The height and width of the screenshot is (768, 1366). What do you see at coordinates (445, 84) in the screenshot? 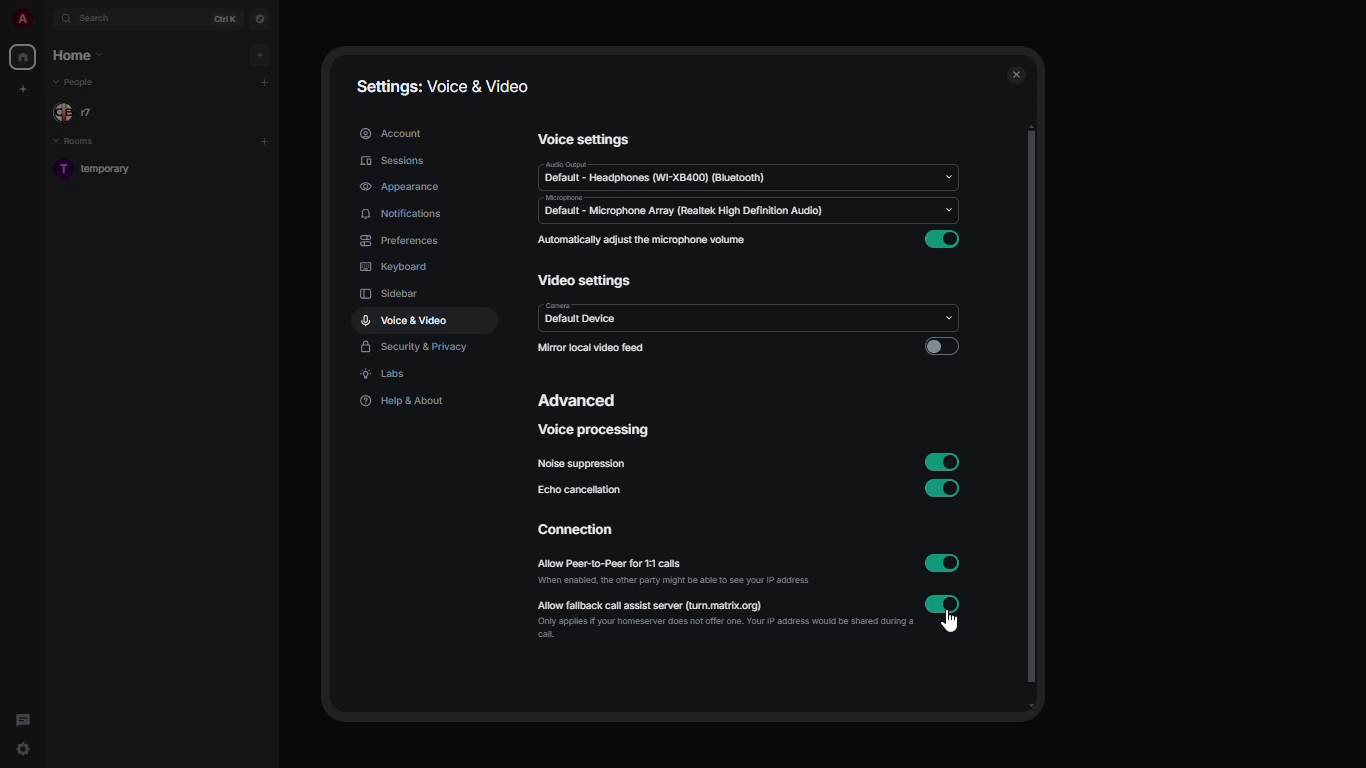
I see `settings: voice & video` at bounding box center [445, 84].